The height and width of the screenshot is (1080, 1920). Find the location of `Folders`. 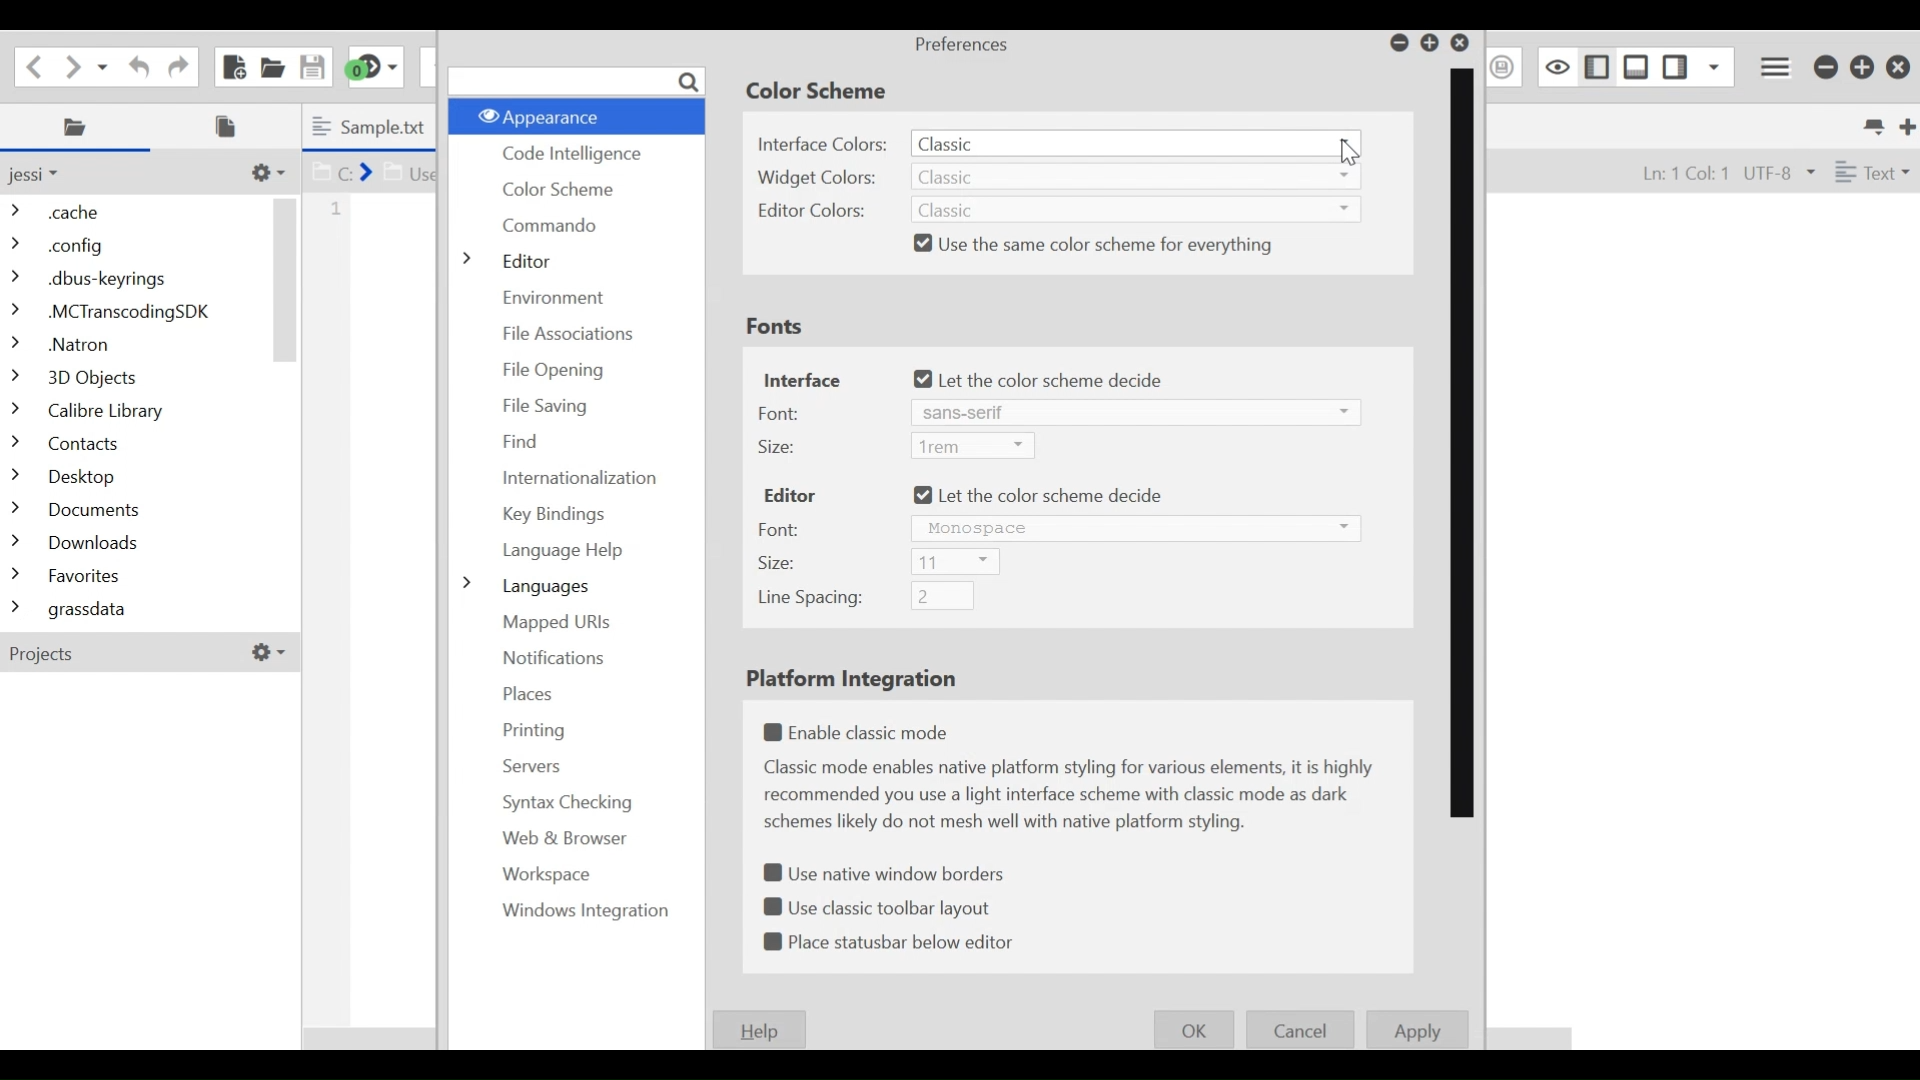

Folders is located at coordinates (135, 413).